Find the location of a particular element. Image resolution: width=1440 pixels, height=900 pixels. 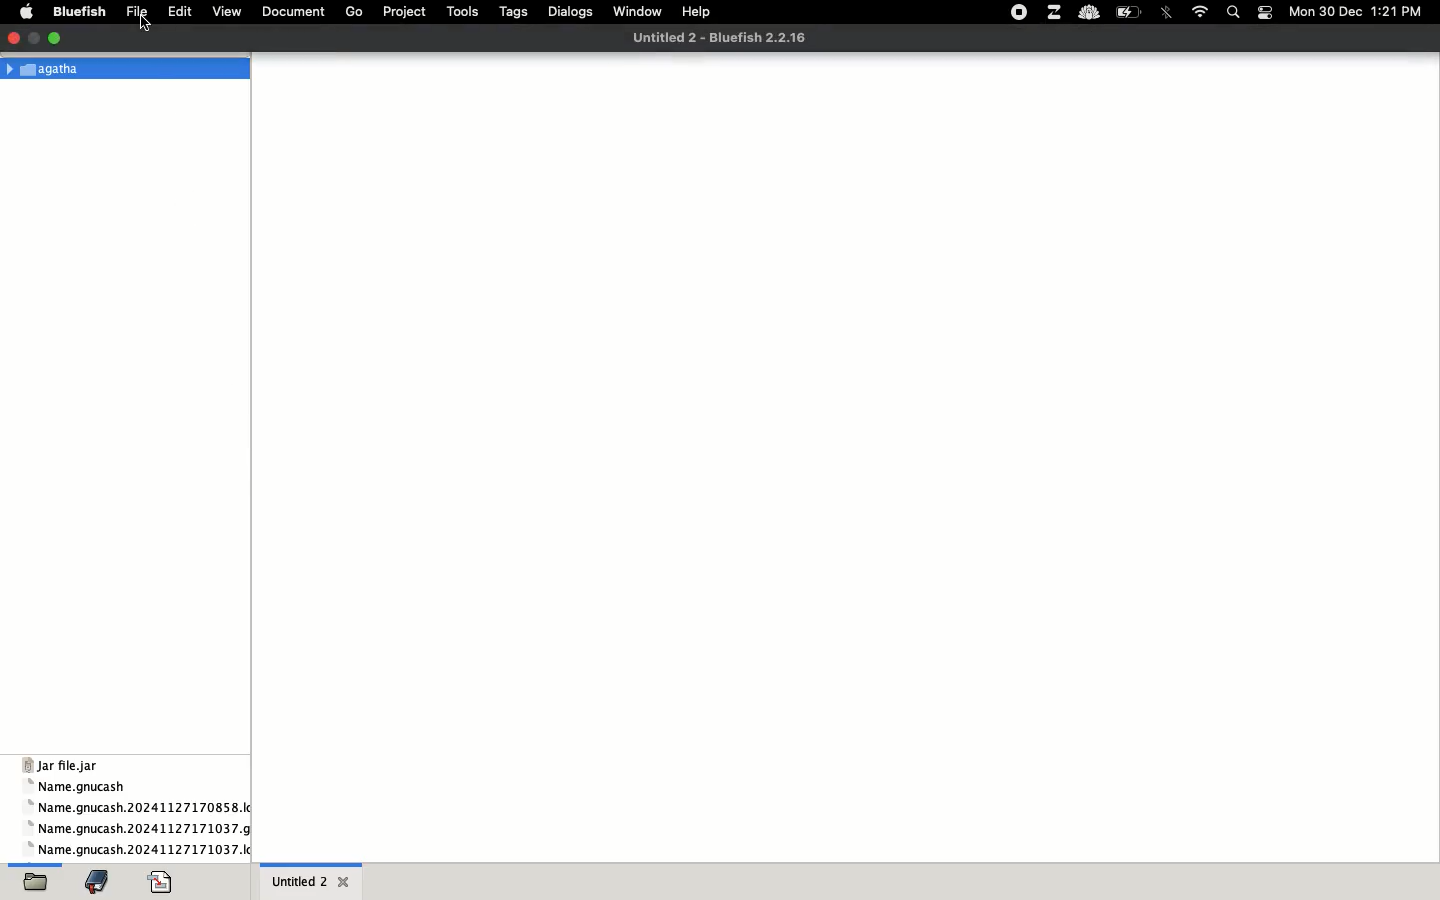

cursor is located at coordinates (145, 25).